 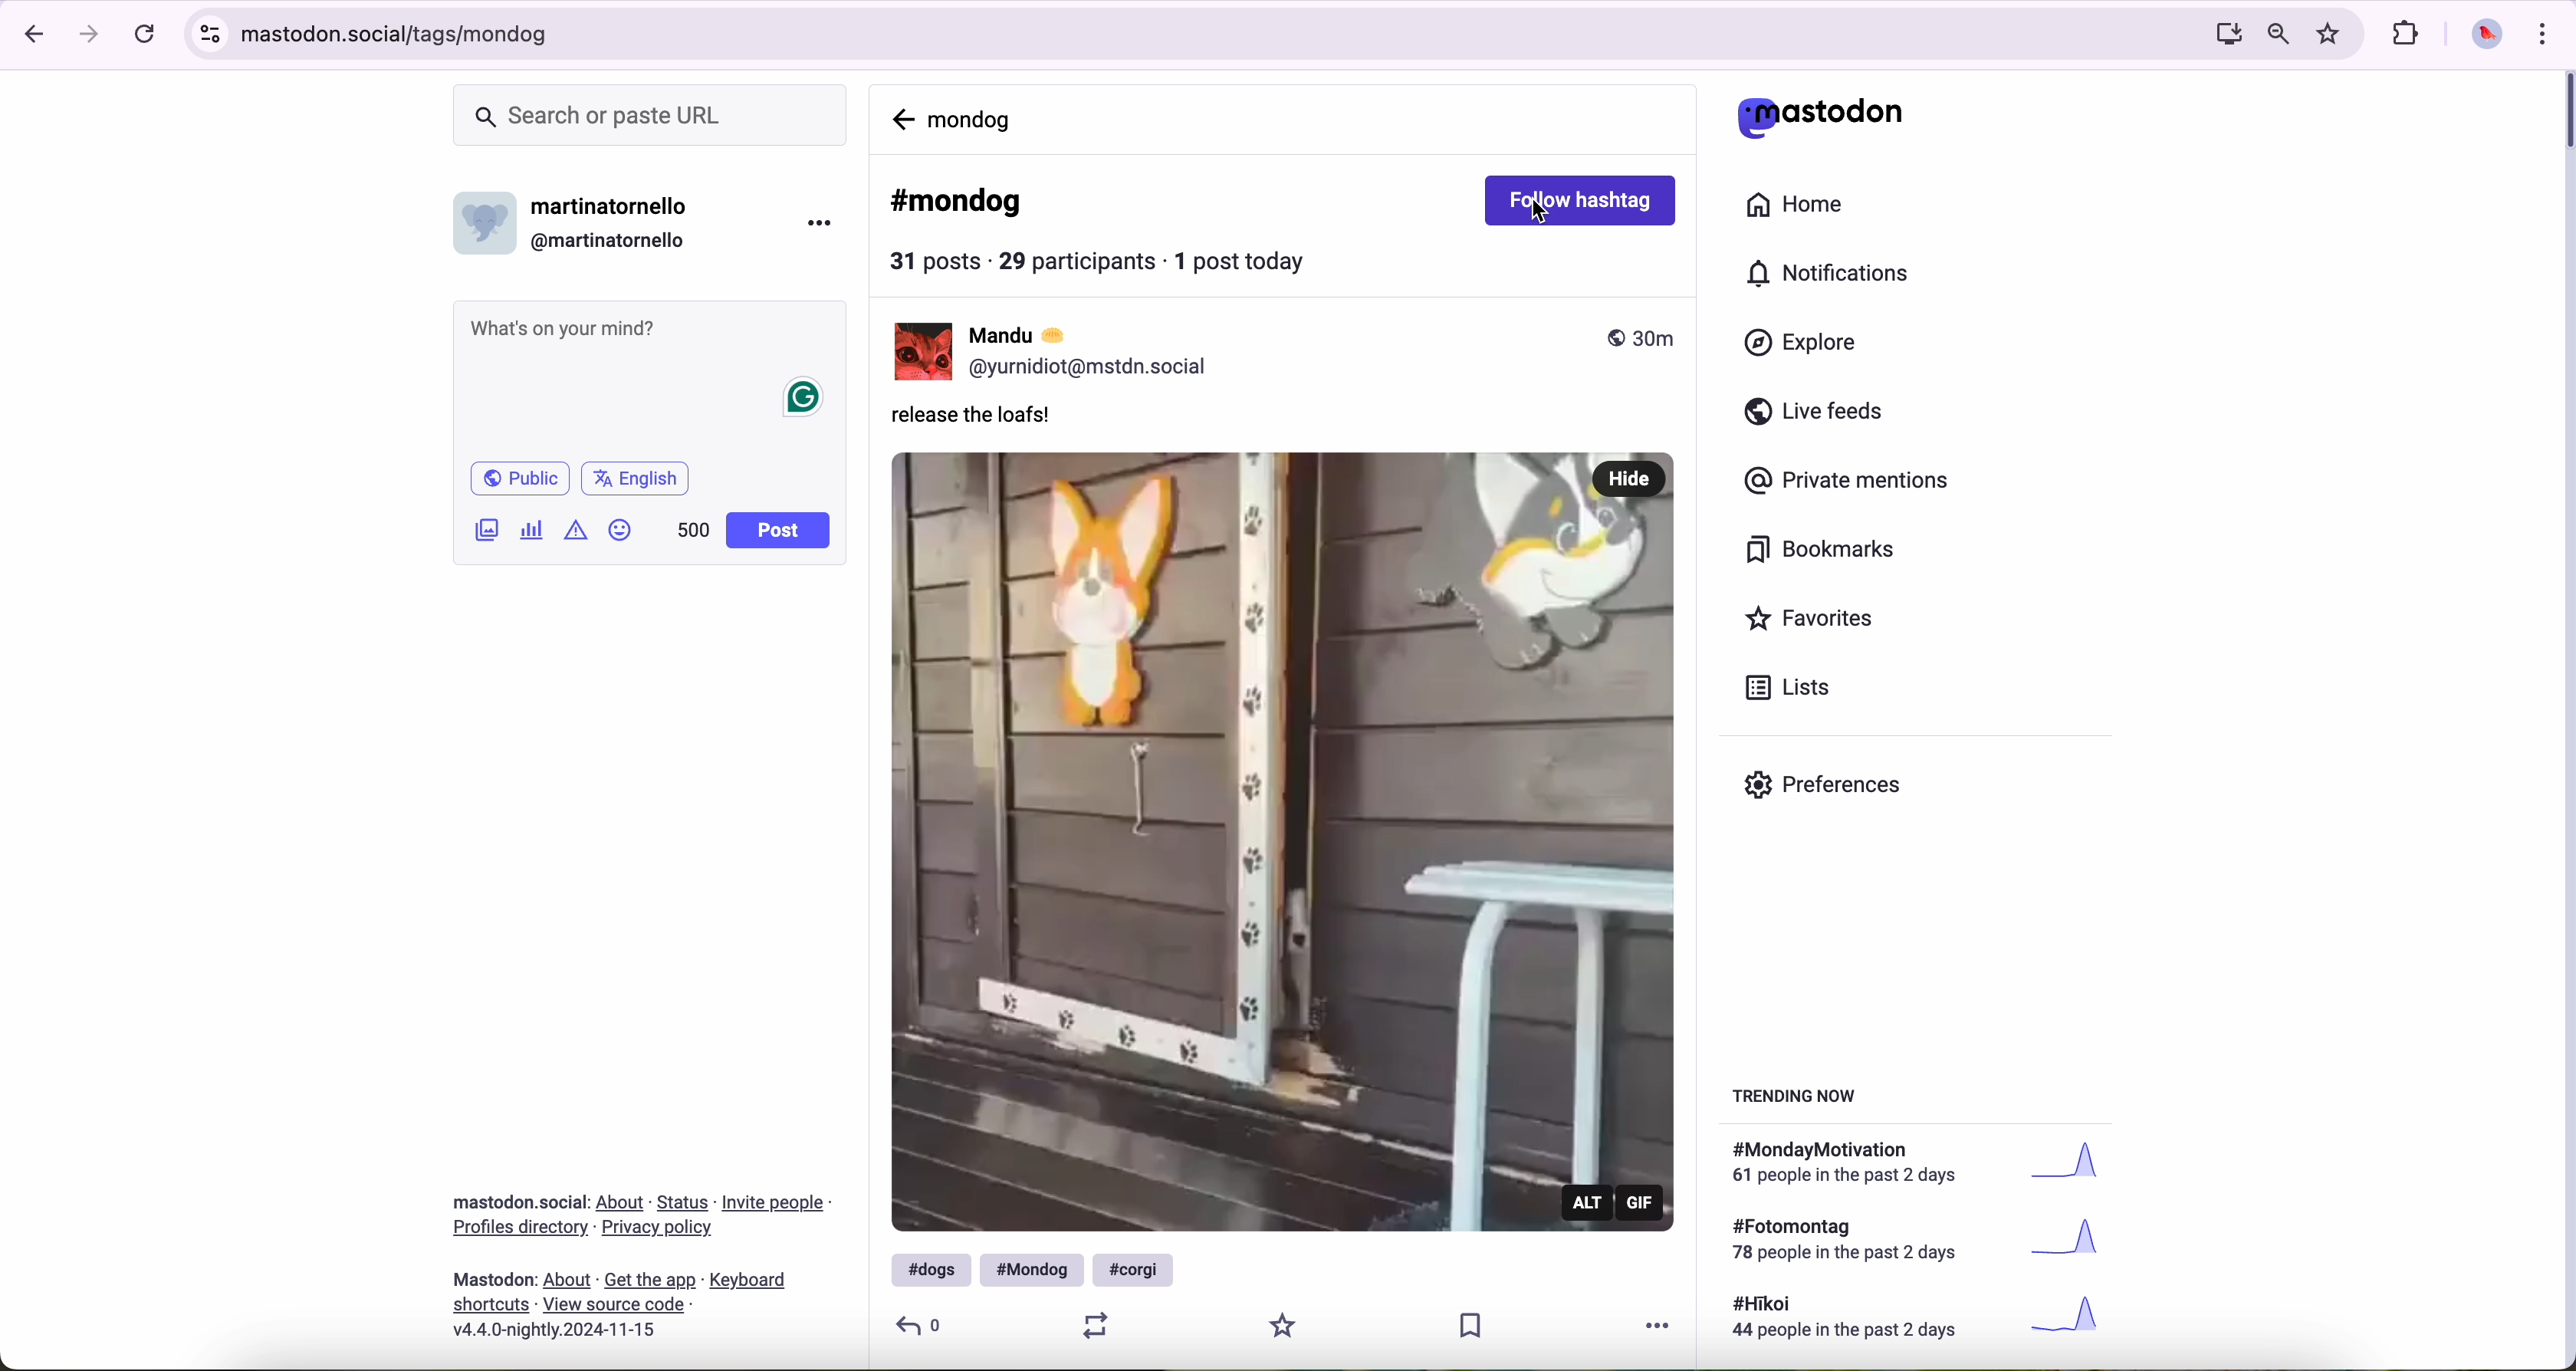 I want to click on user name, so click(x=617, y=208).